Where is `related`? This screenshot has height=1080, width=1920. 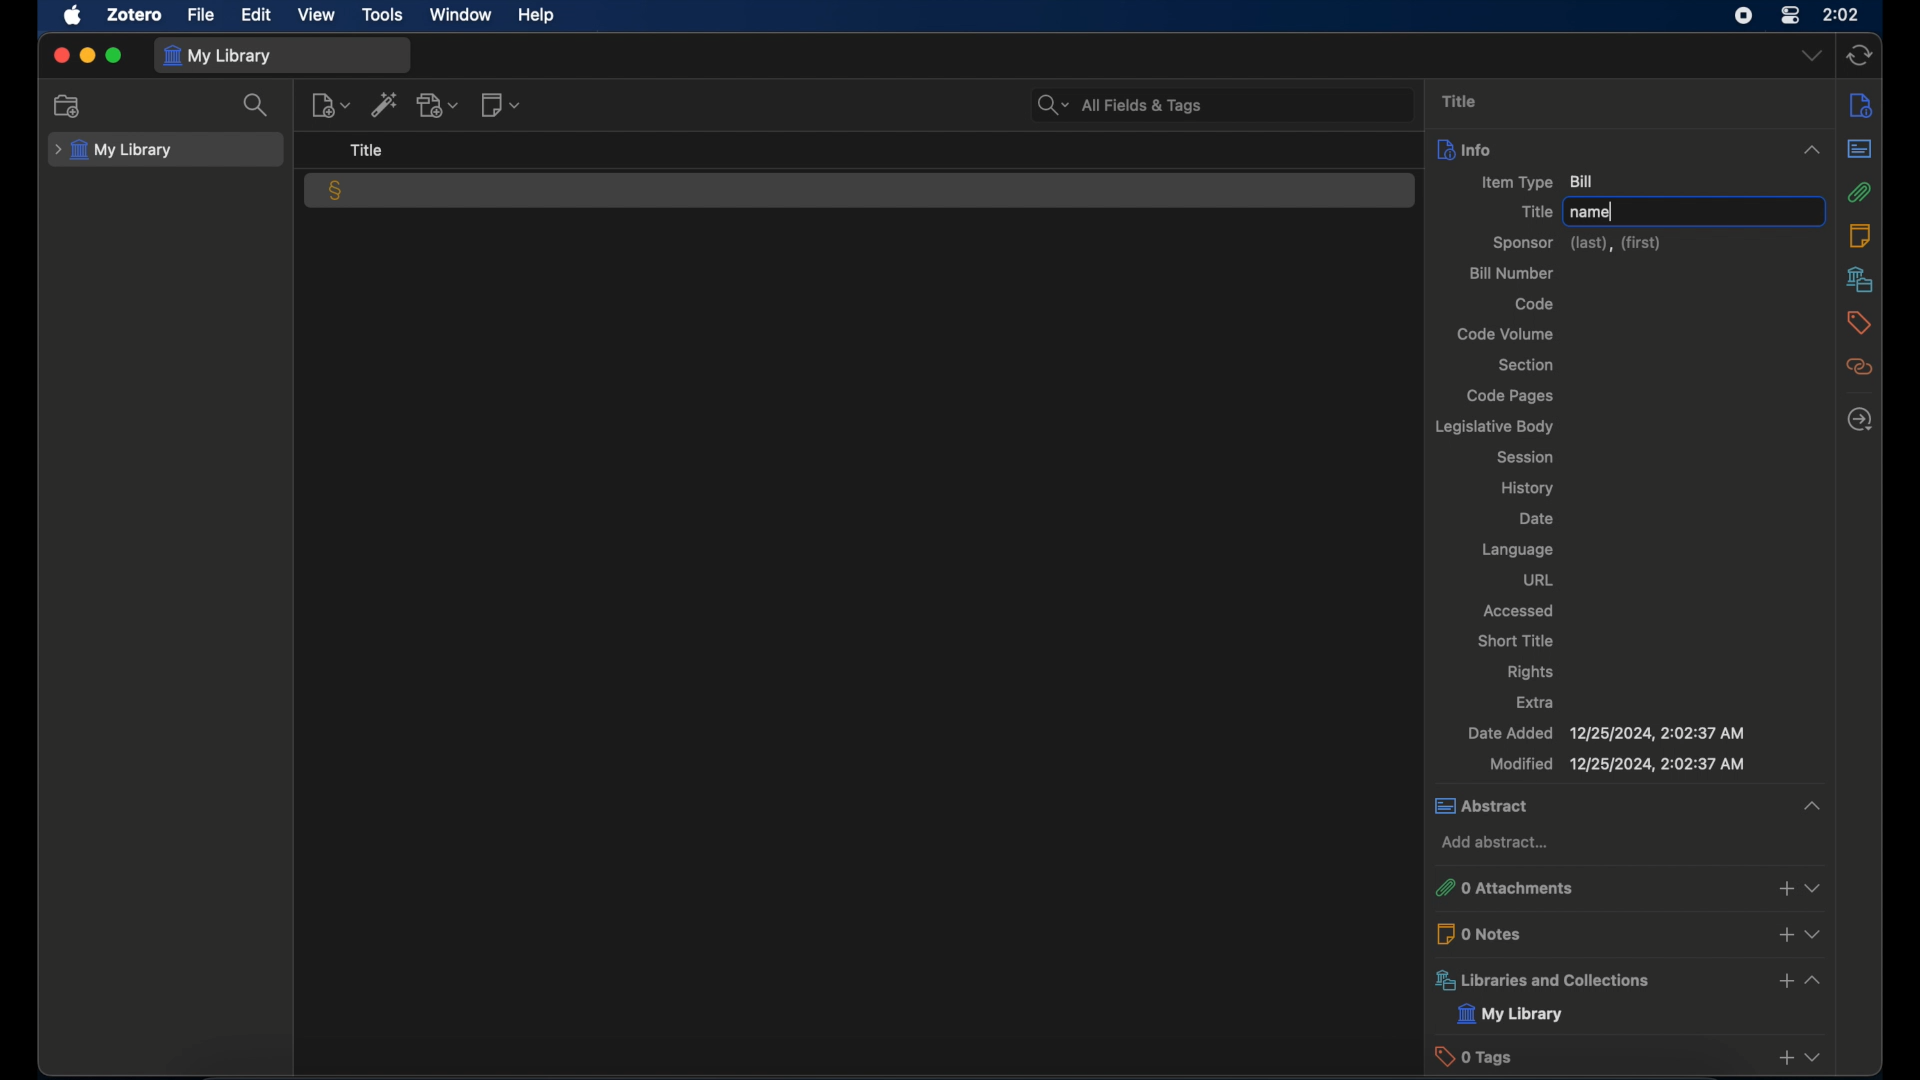
related is located at coordinates (1858, 367).